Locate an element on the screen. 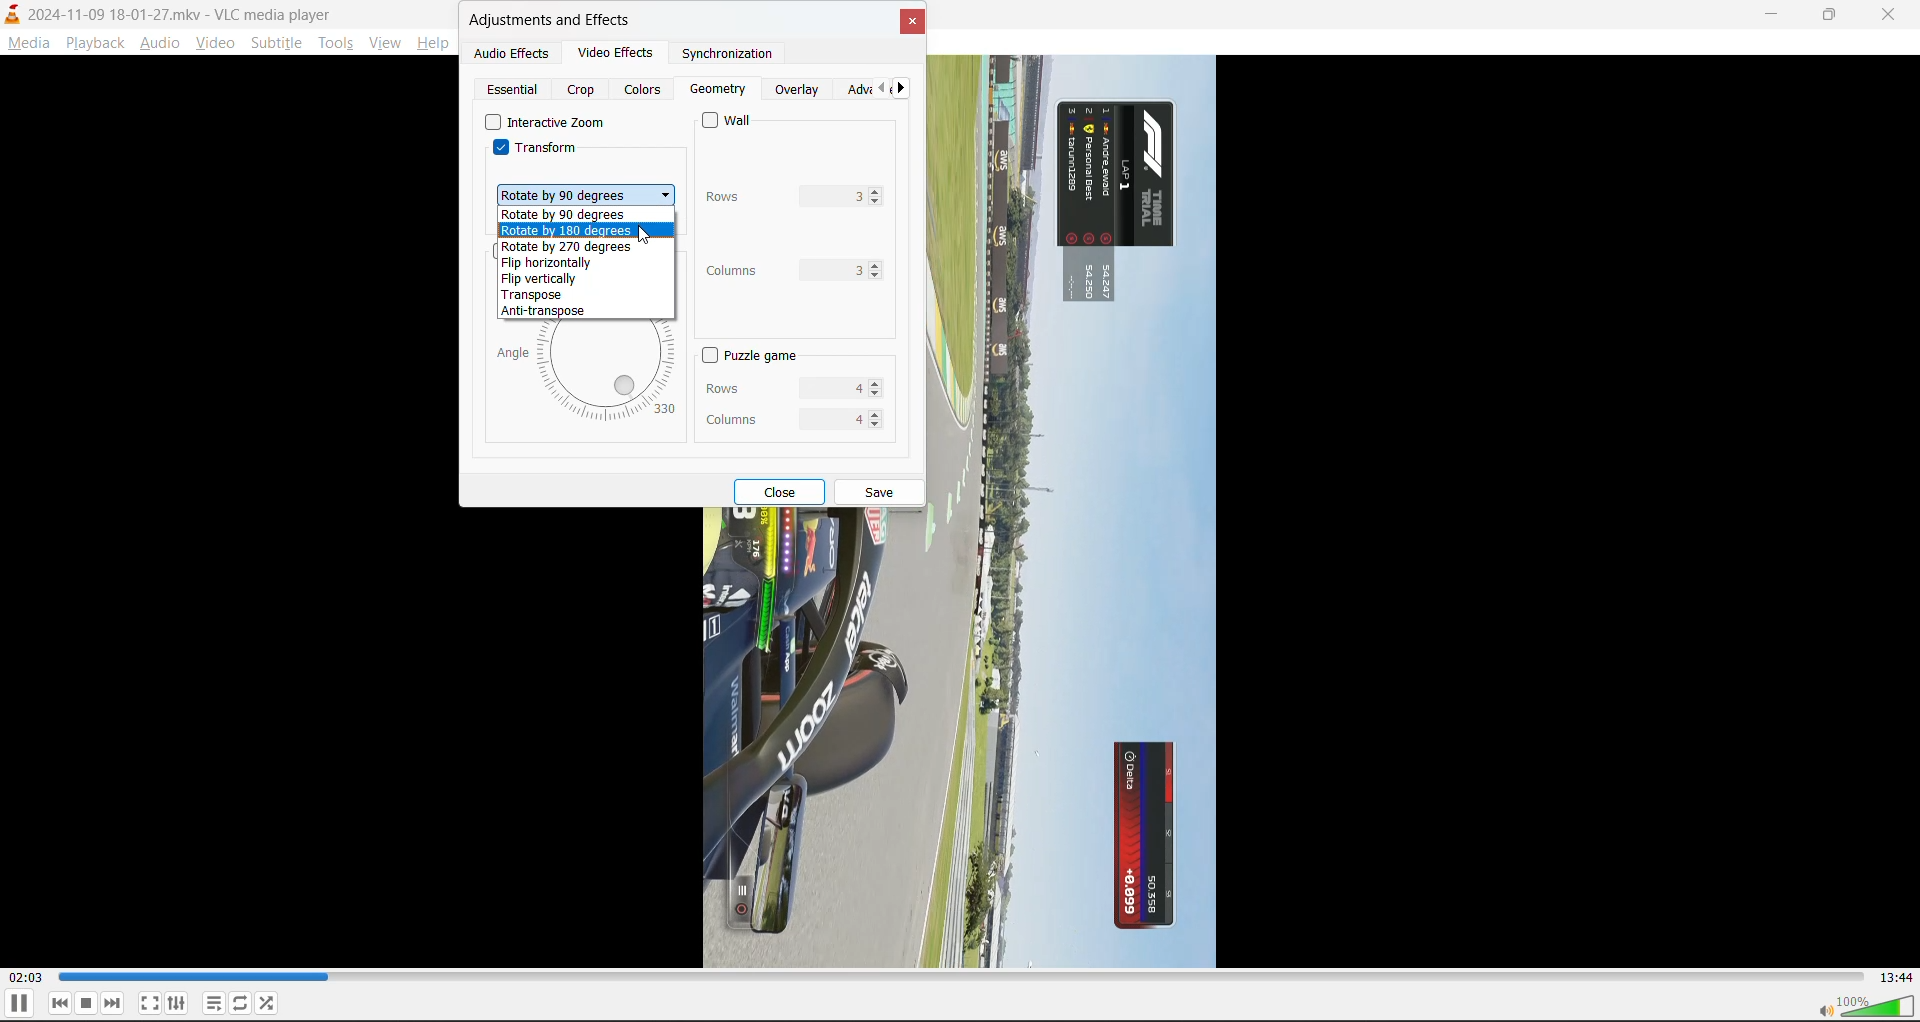 This screenshot has height=1022, width=1920. next is located at coordinates (114, 1003).